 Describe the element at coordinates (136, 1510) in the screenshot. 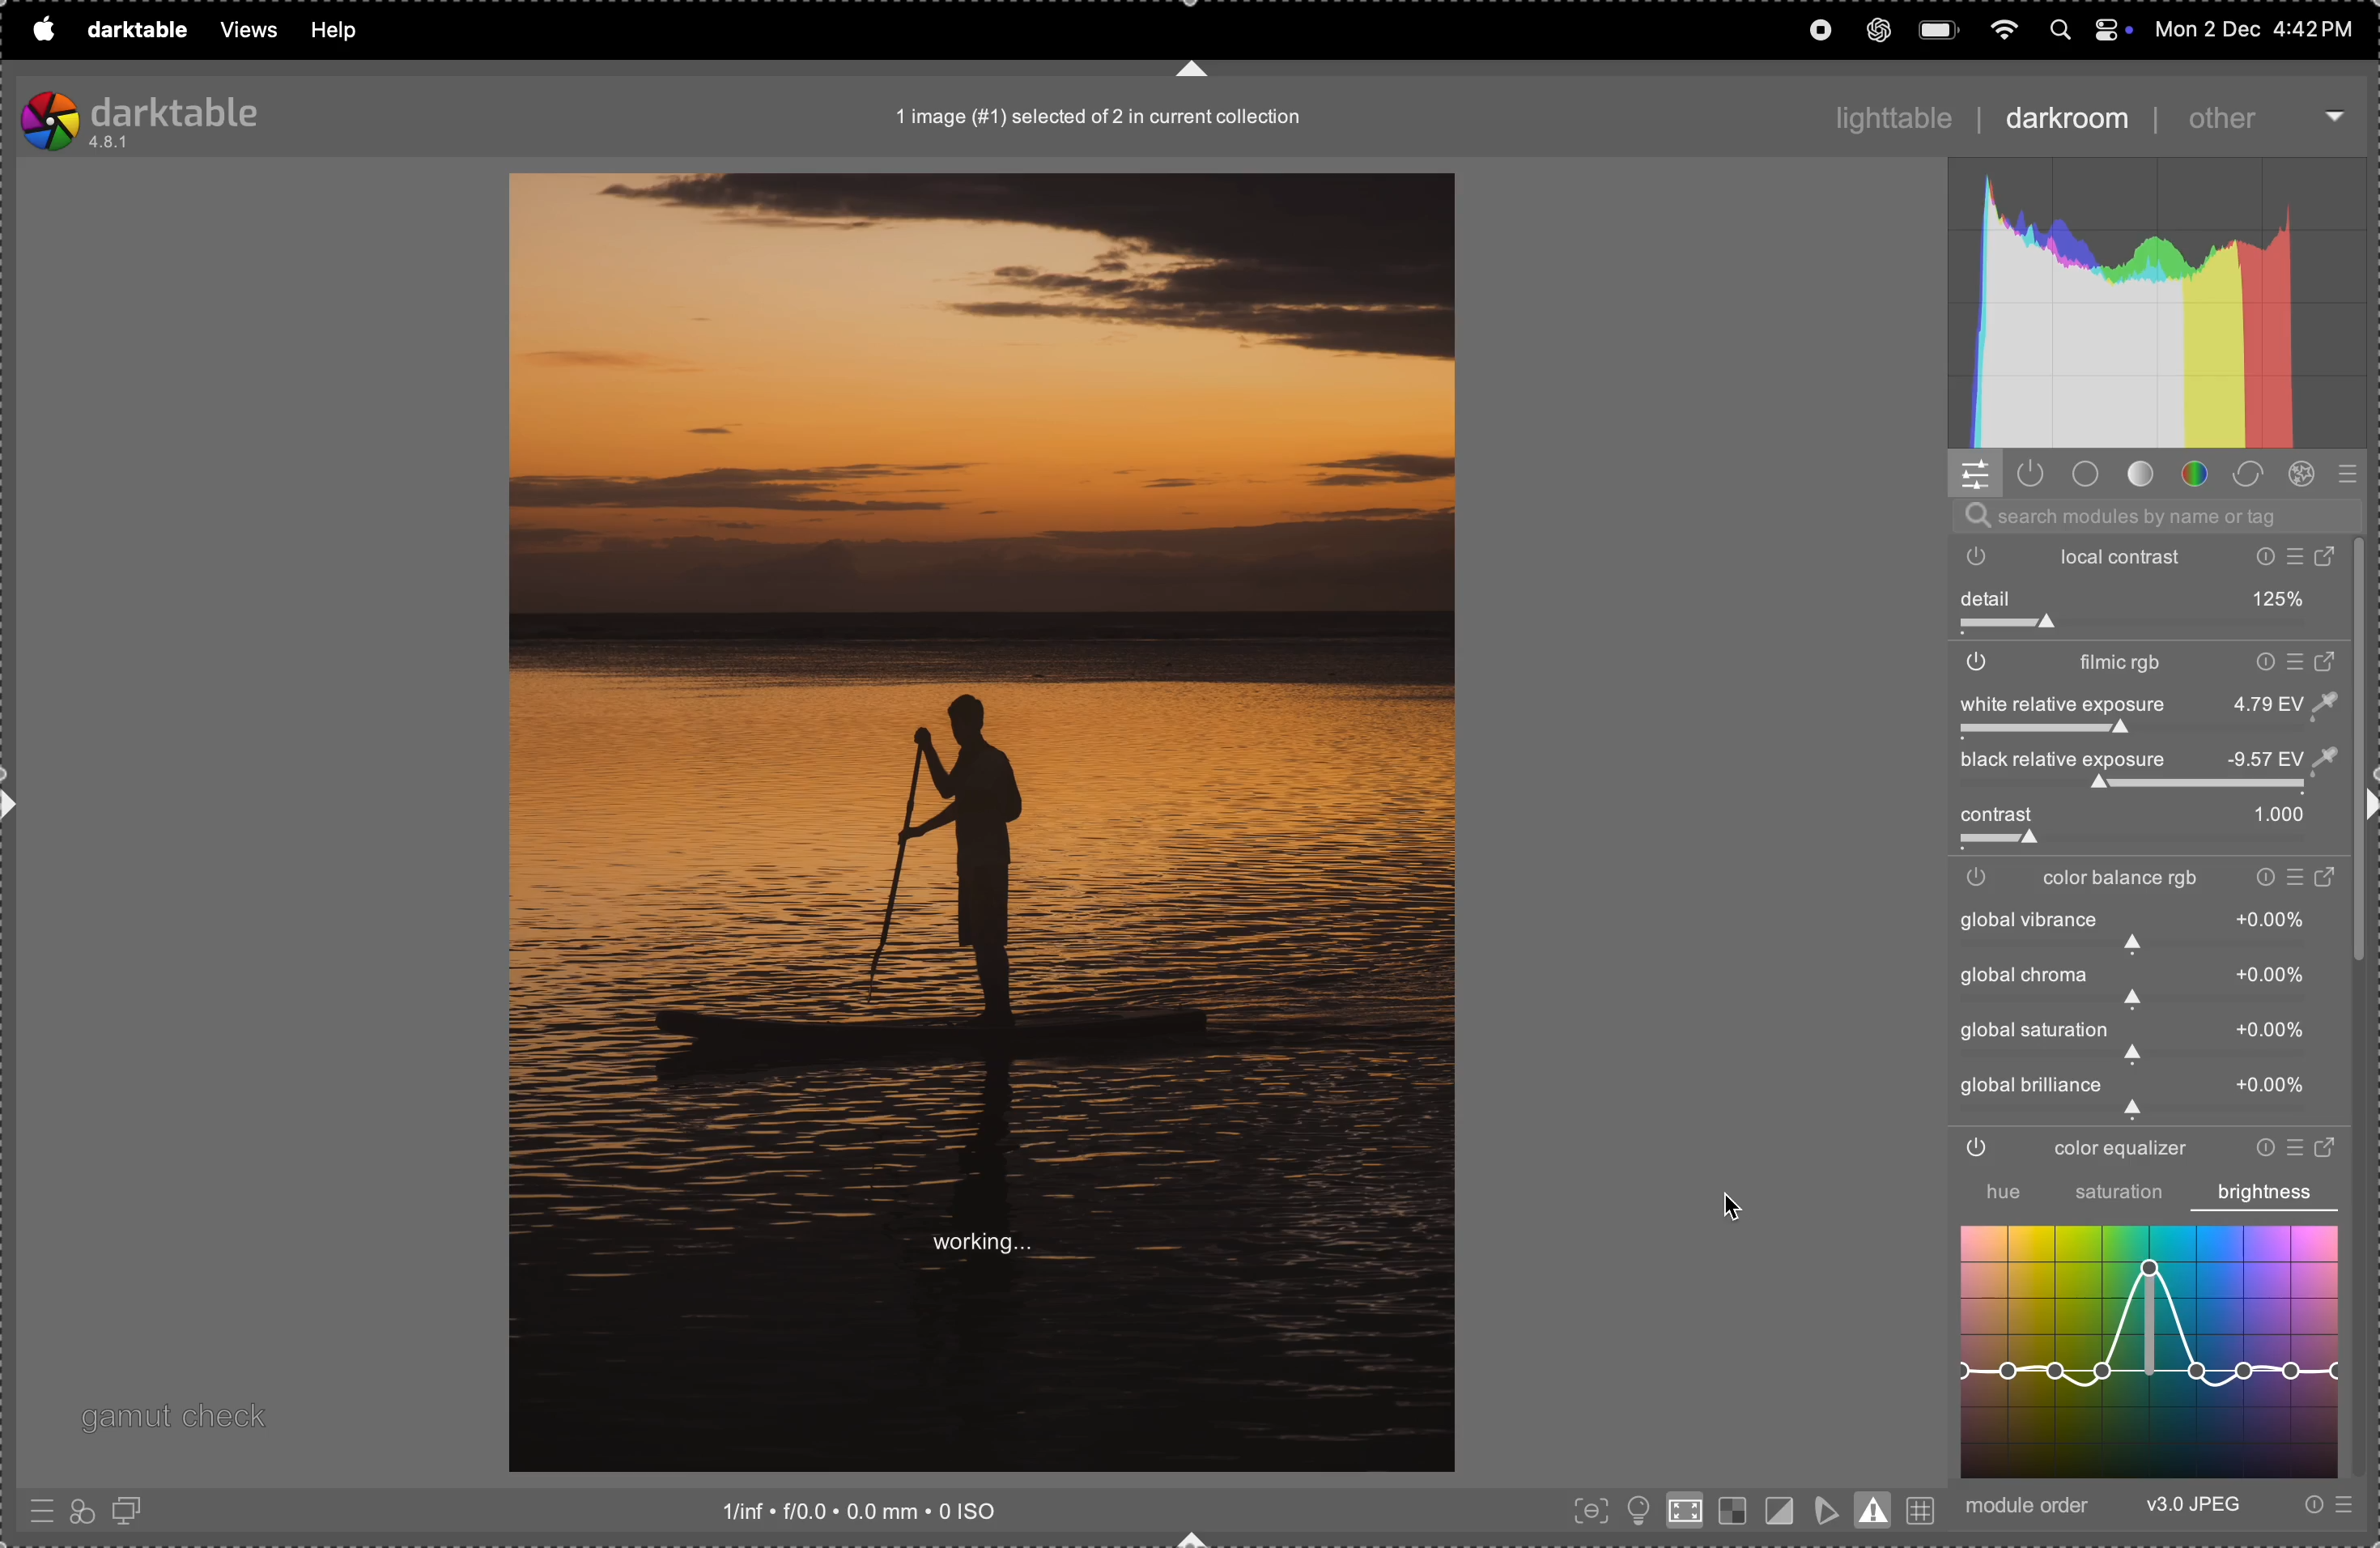

I see `display second window` at that location.